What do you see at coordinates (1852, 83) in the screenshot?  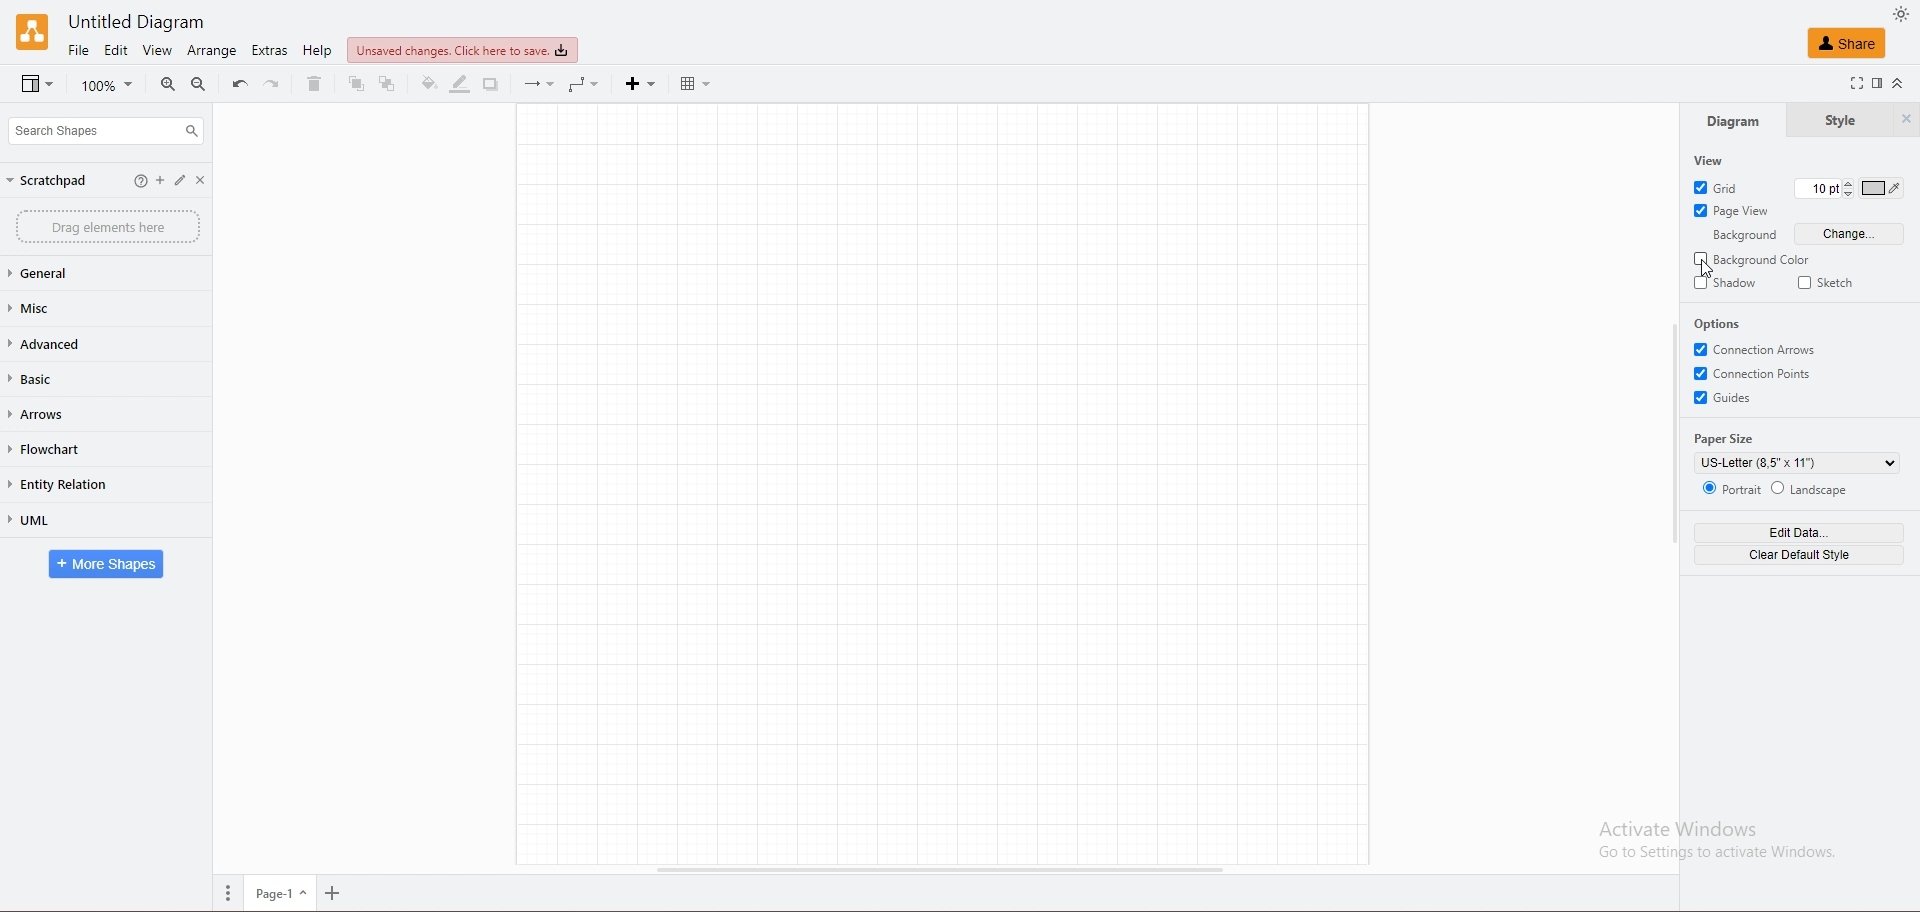 I see `full screen` at bounding box center [1852, 83].